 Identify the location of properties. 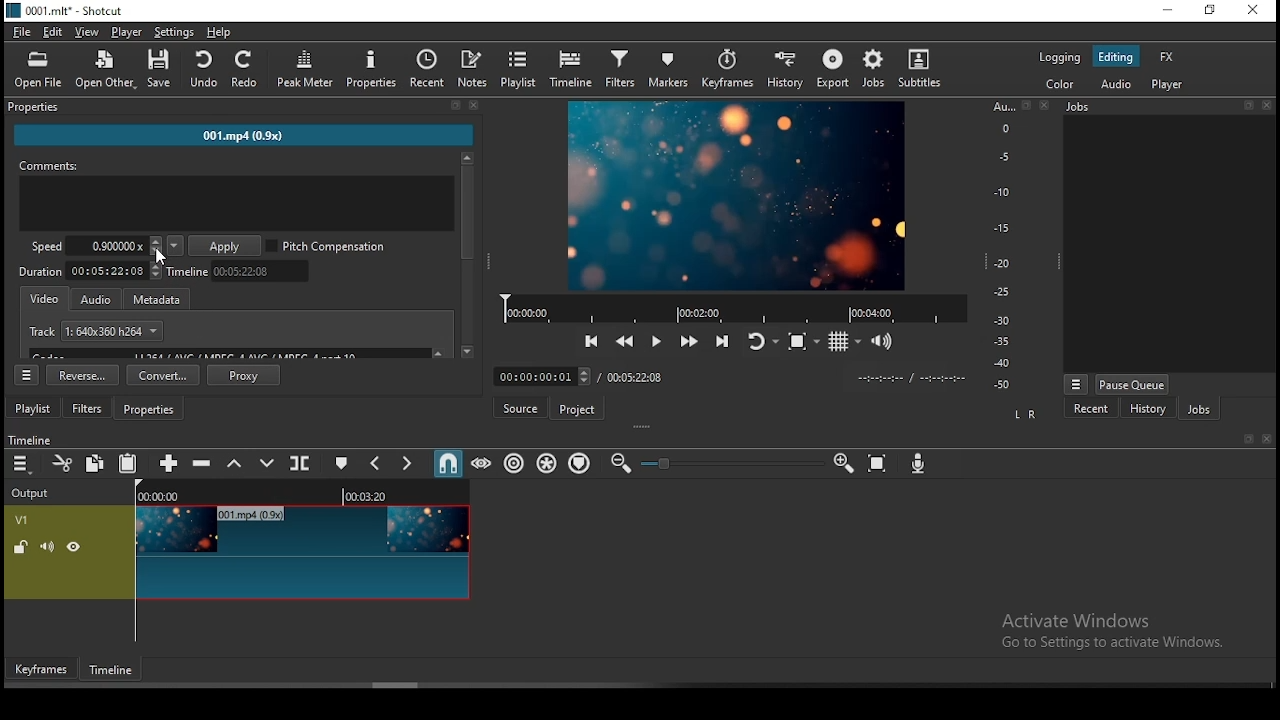
(247, 109).